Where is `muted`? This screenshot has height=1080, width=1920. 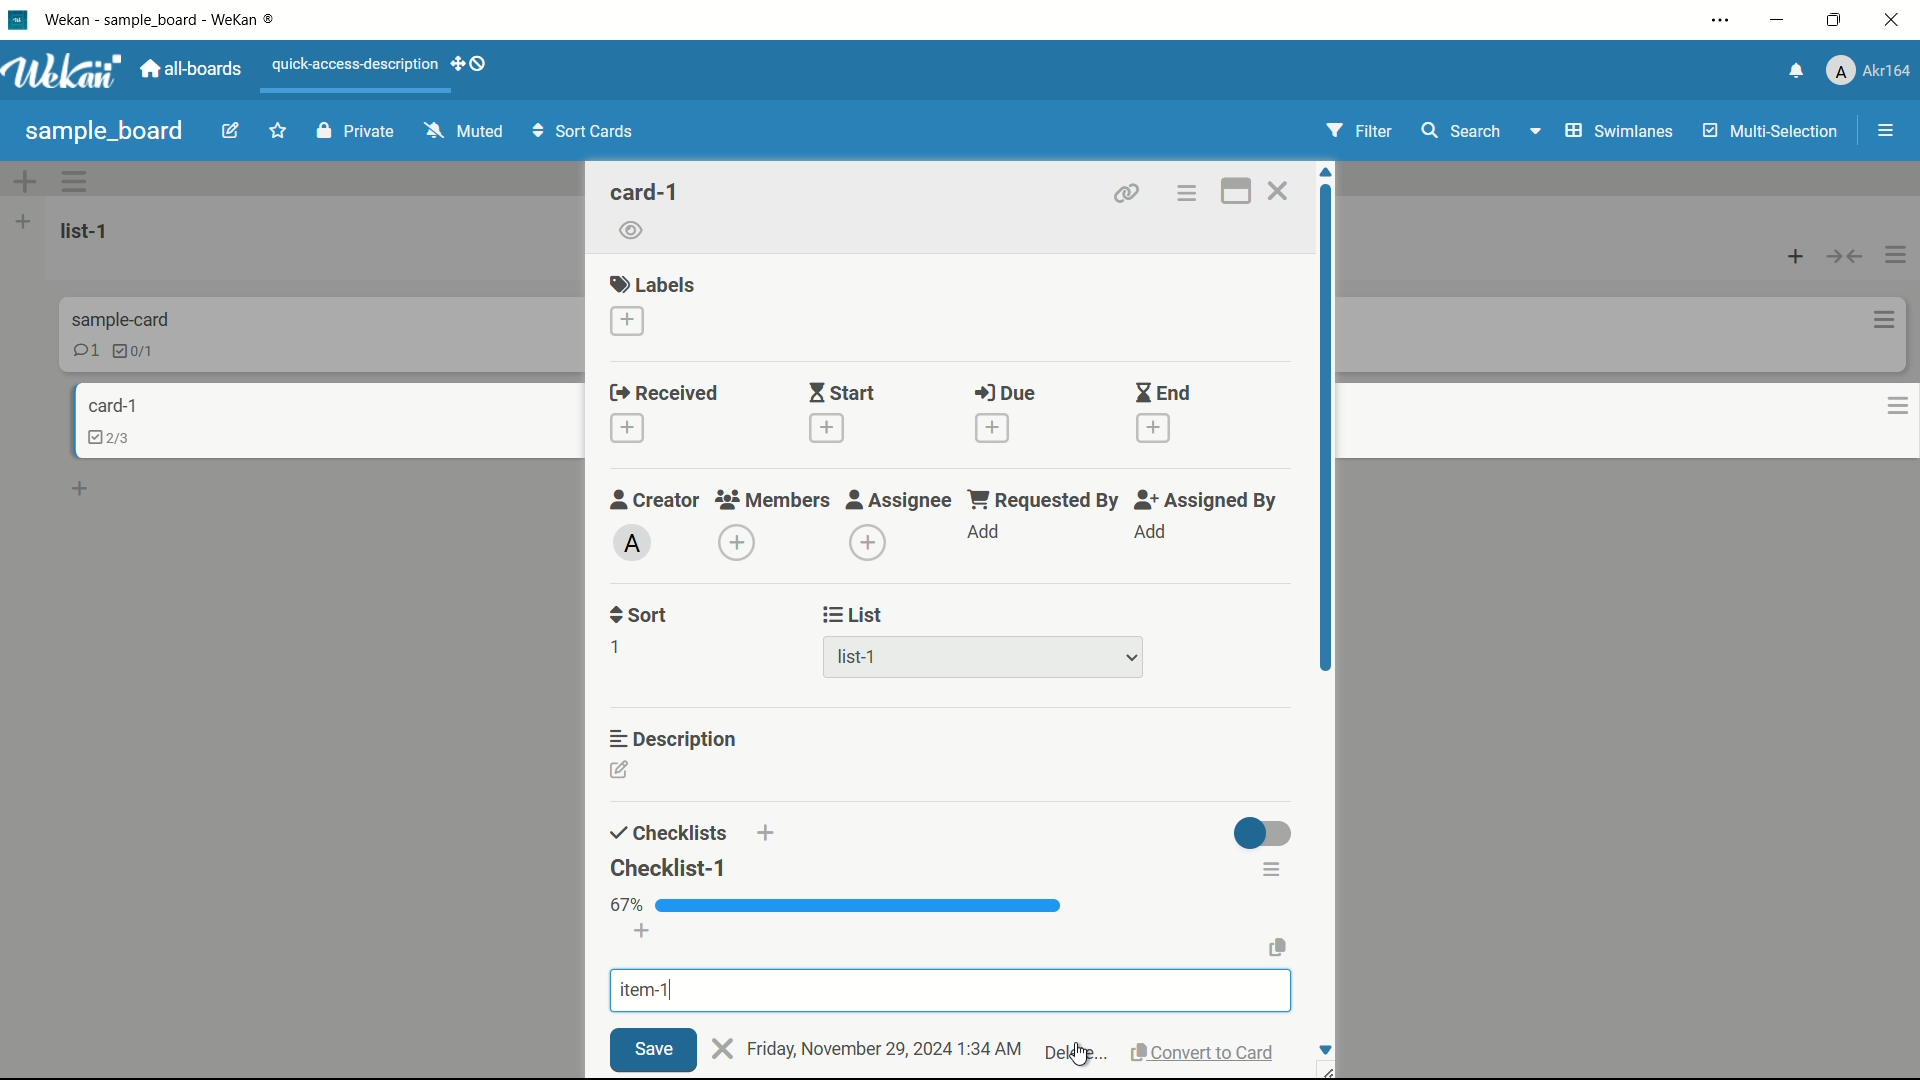
muted is located at coordinates (466, 130).